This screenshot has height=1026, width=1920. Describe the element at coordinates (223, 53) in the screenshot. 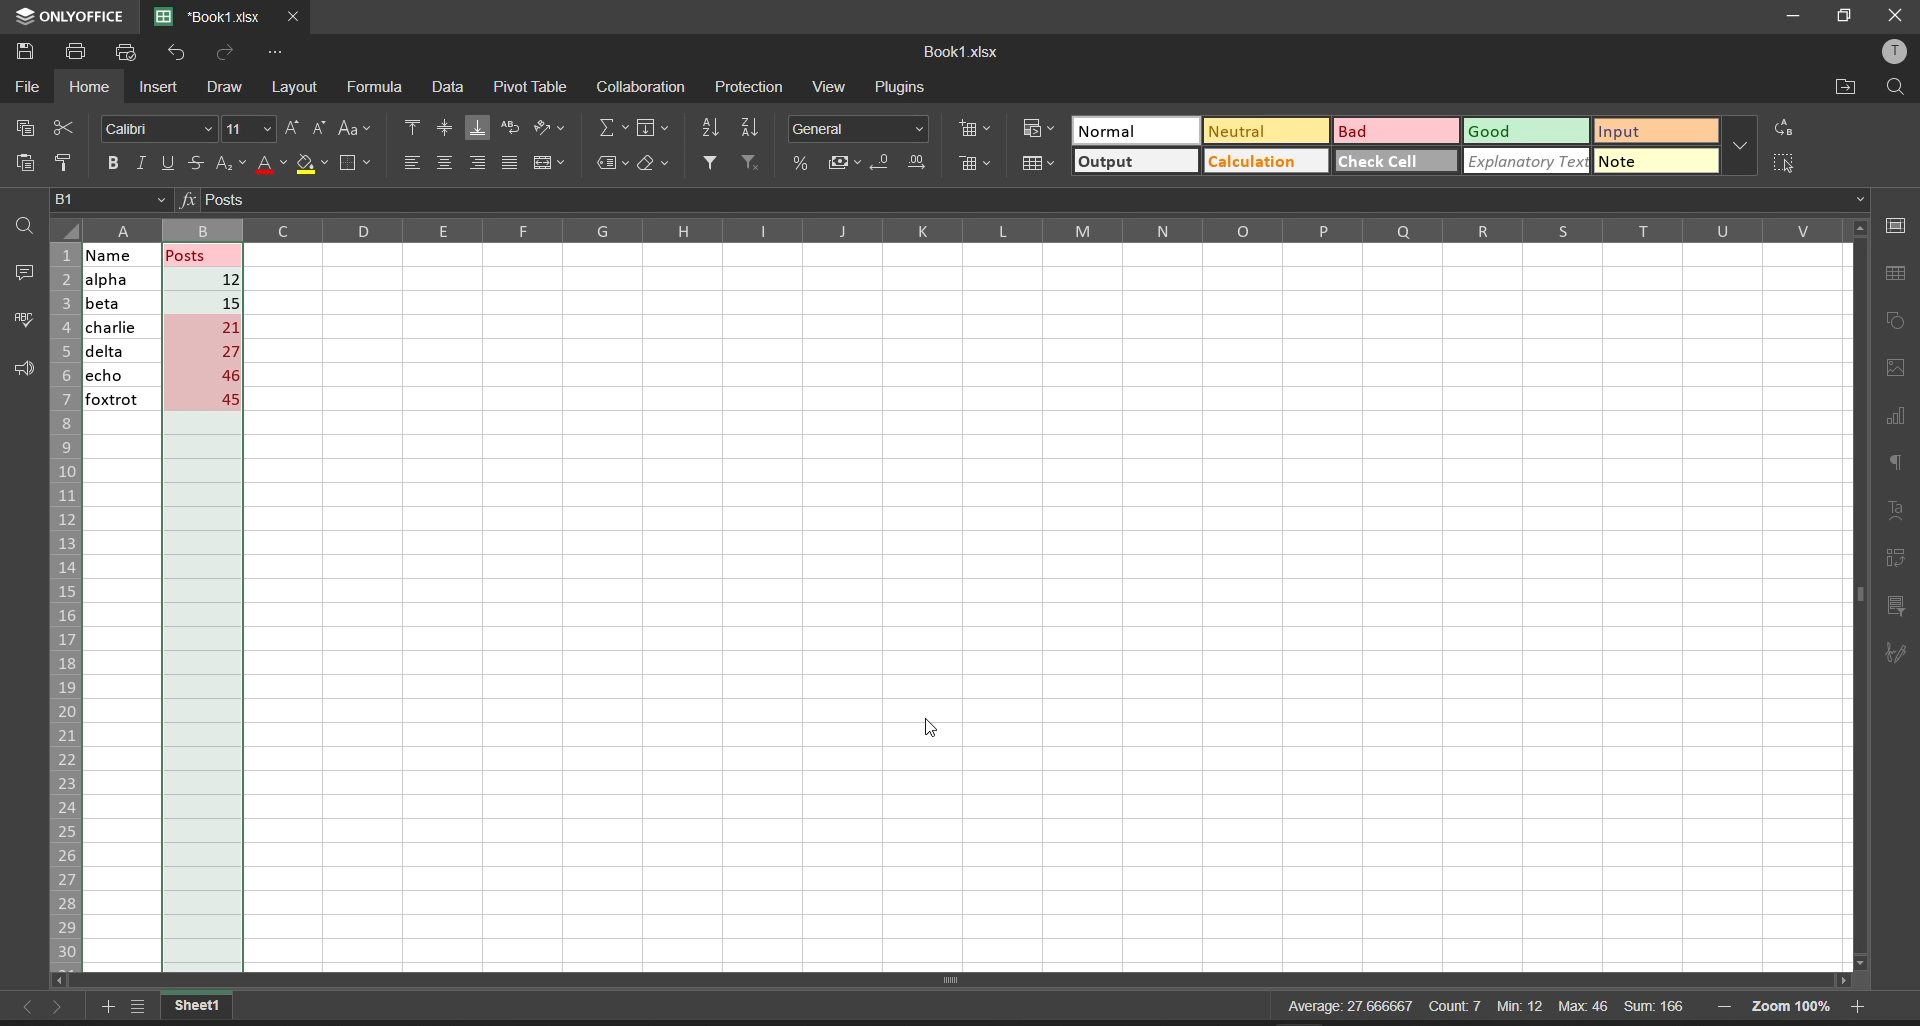

I see `redo` at that location.